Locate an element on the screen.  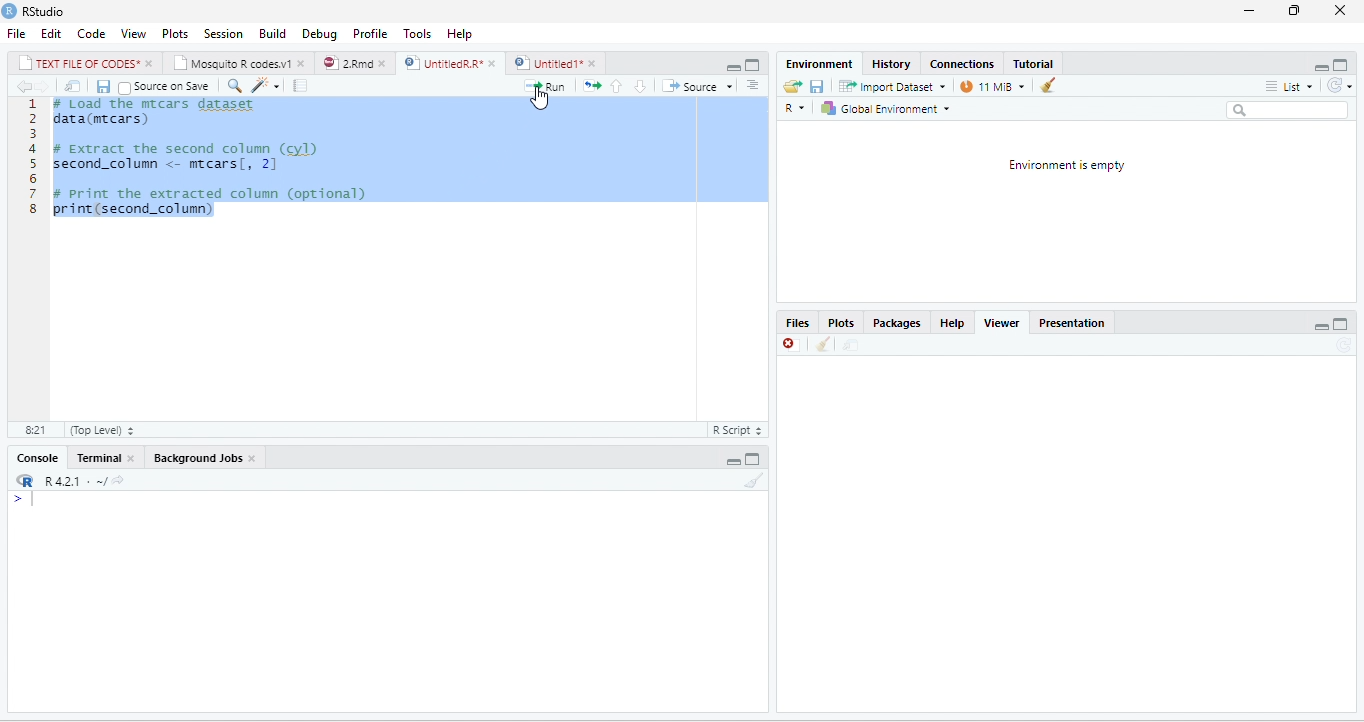
close is located at coordinates (384, 62).